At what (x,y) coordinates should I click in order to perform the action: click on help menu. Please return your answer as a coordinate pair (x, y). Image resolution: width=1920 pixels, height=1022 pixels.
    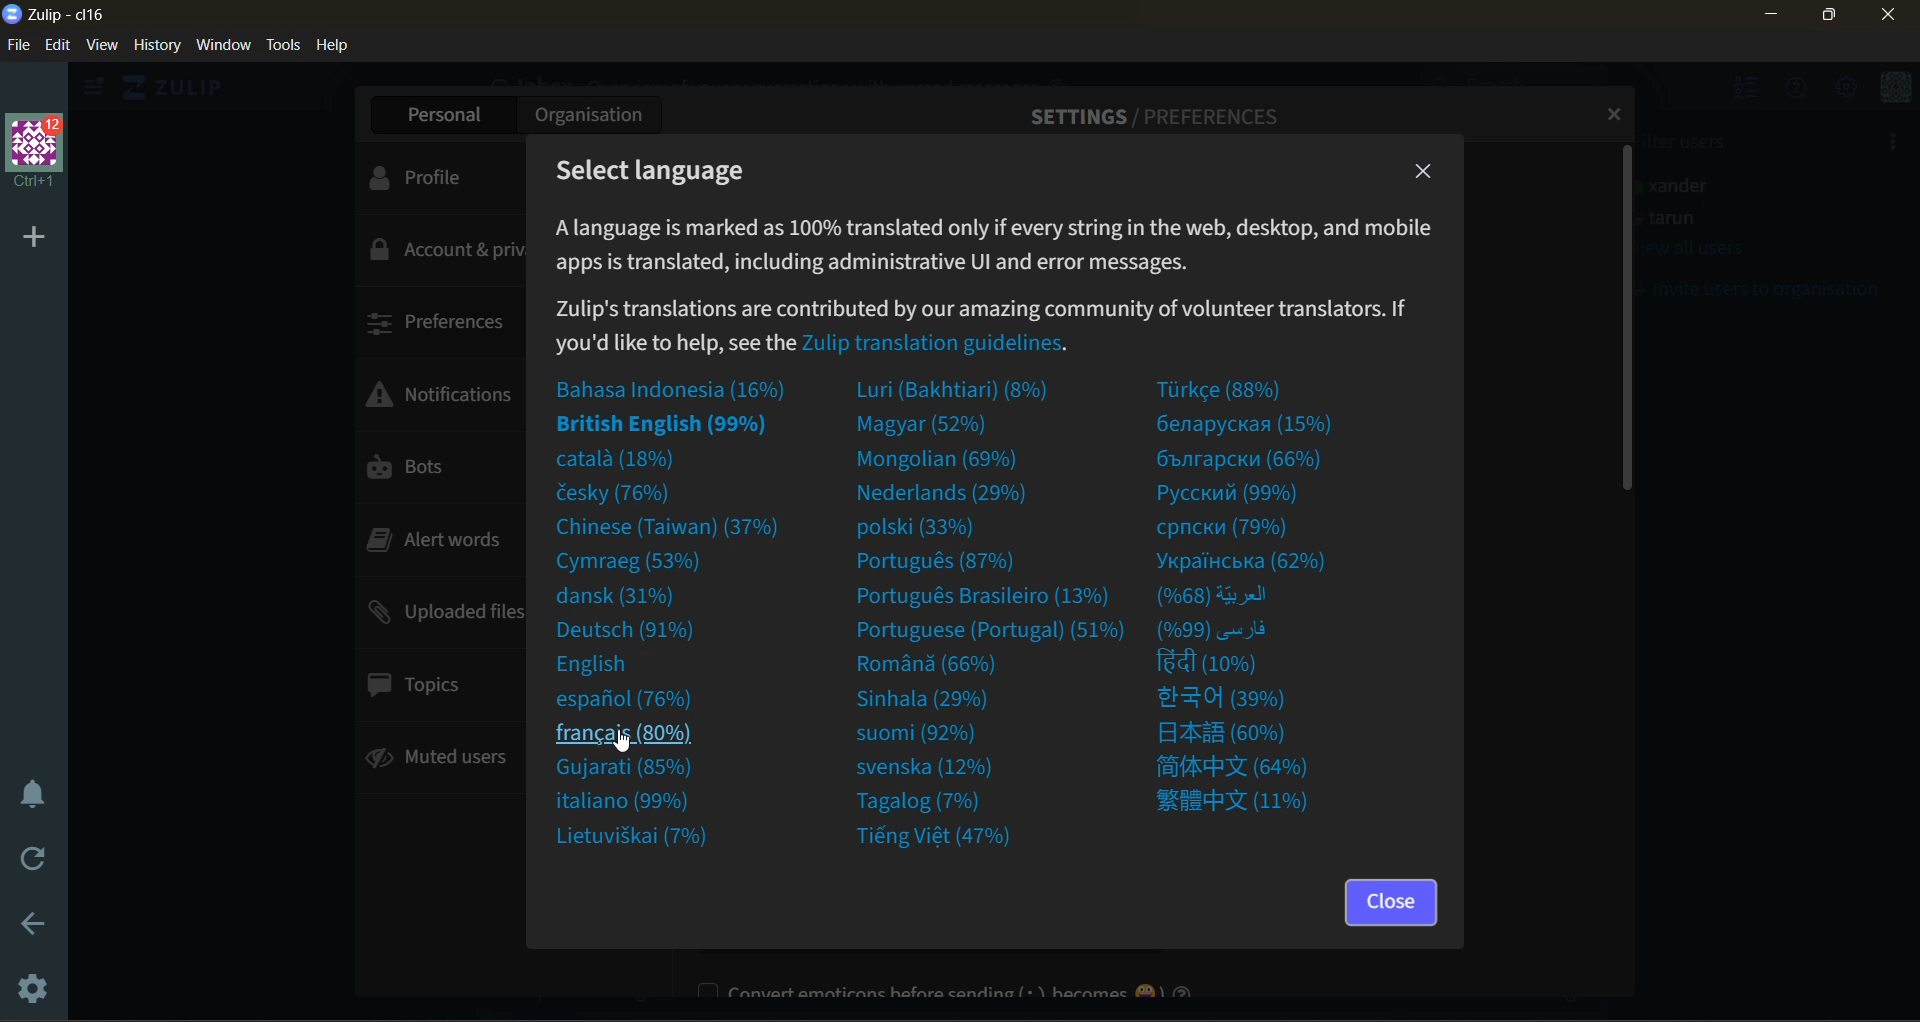
    Looking at the image, I should click on (1781, 96).